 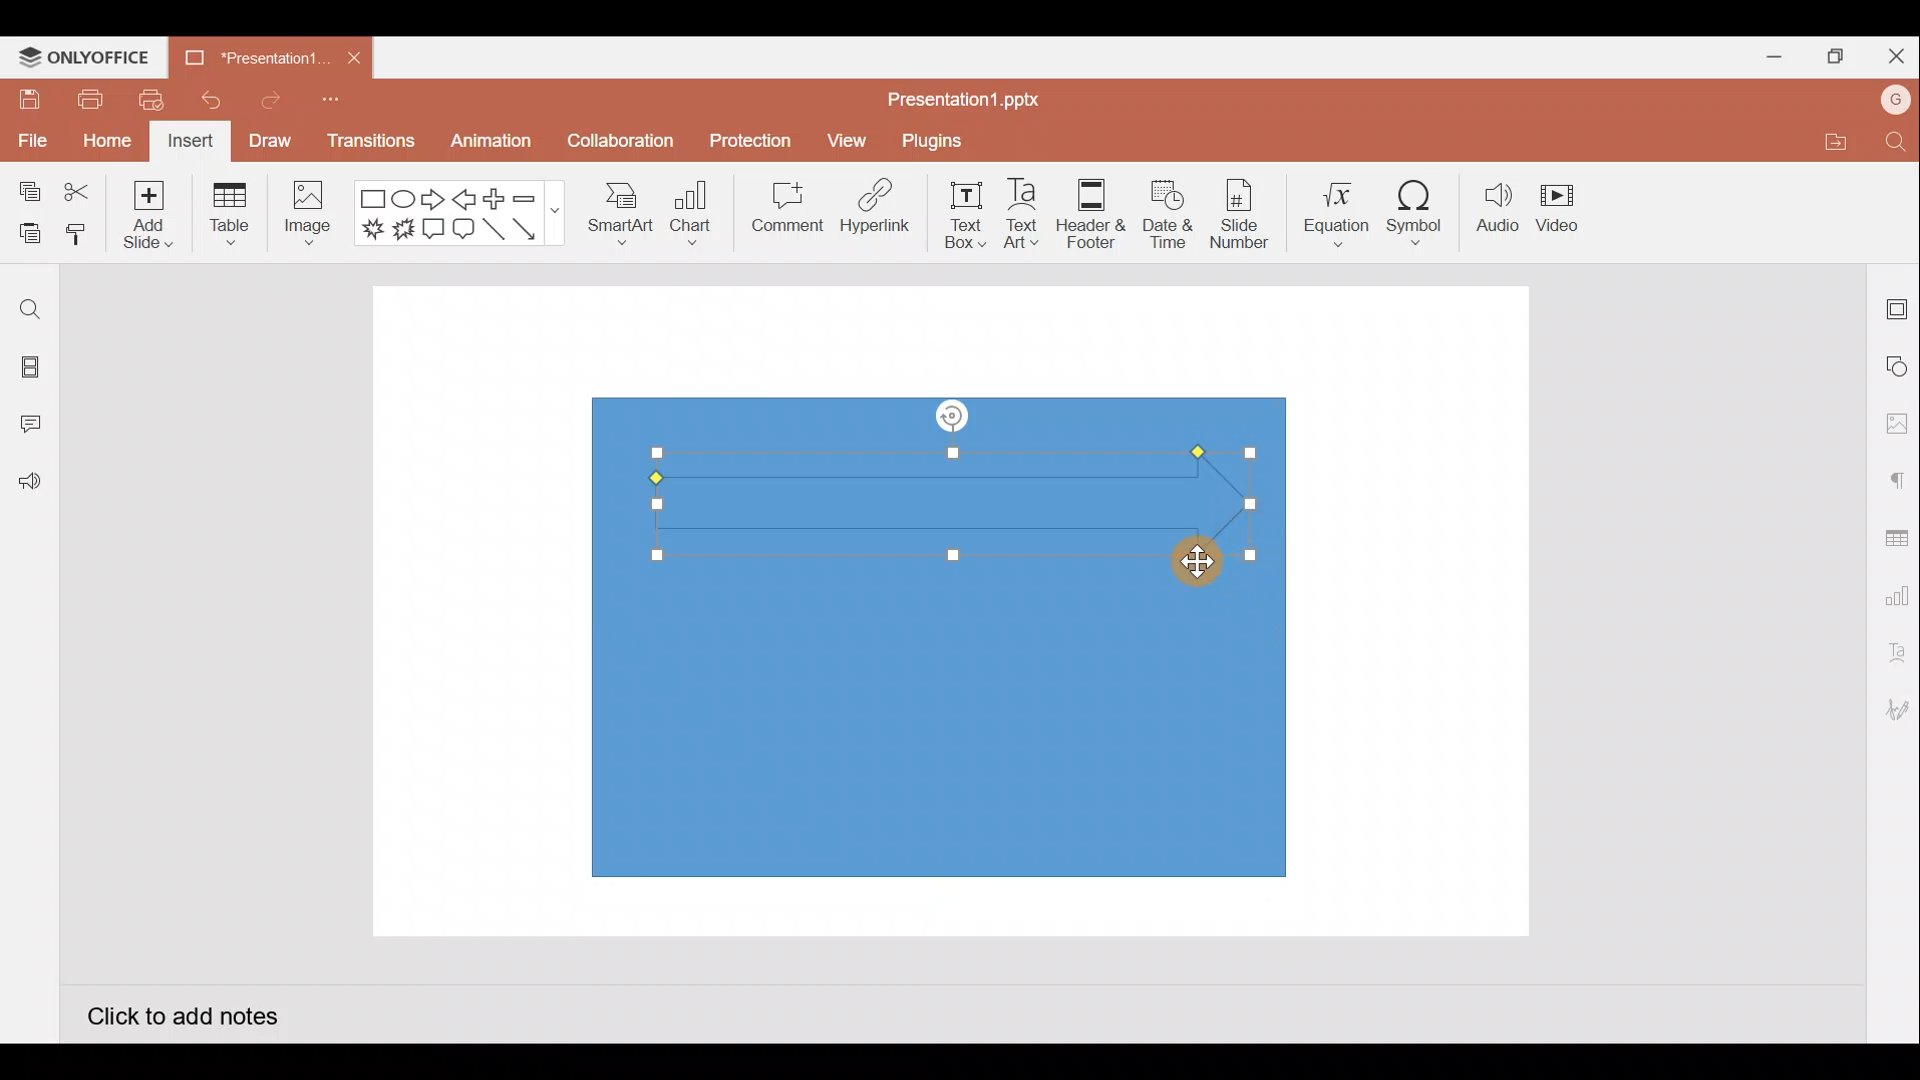 What do you see at coordinates (35, 426) in the screenshot?
I see `Comments` at bounding box center [35, 426].